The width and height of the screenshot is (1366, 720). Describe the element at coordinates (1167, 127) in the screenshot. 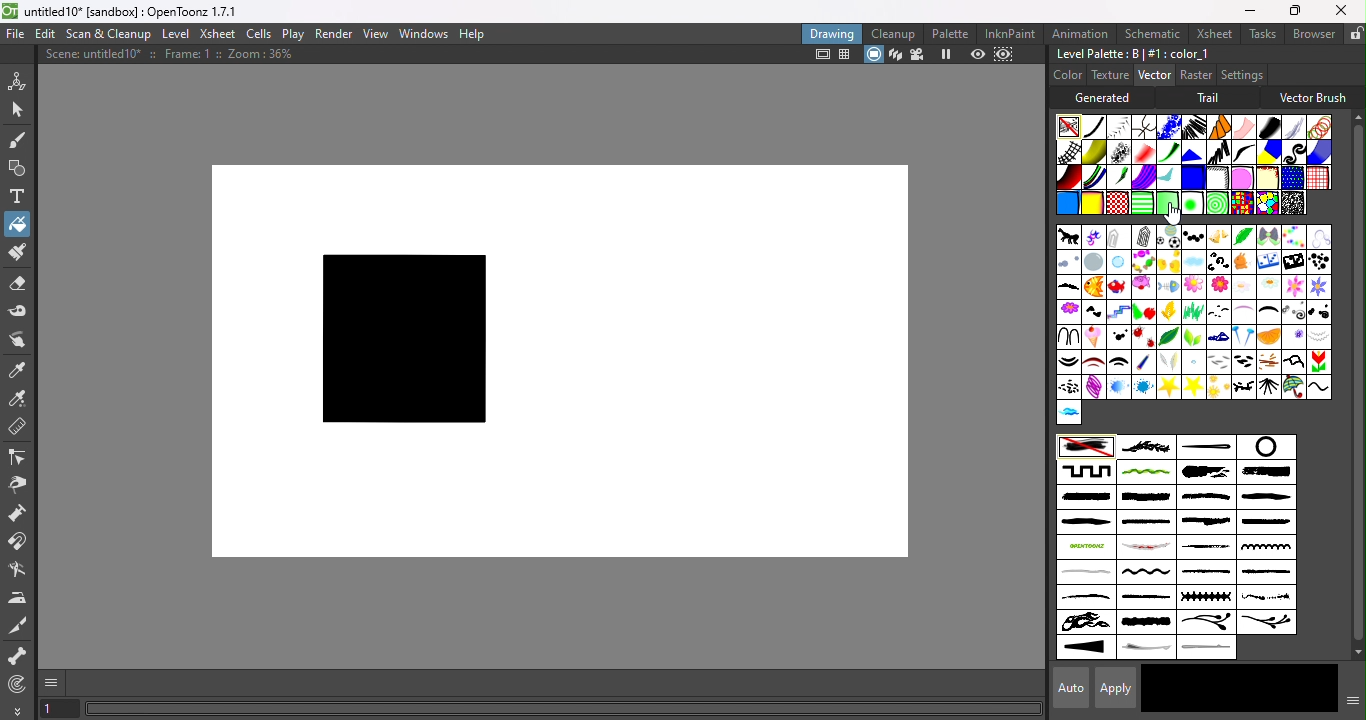

I see `Circlets` at that location.